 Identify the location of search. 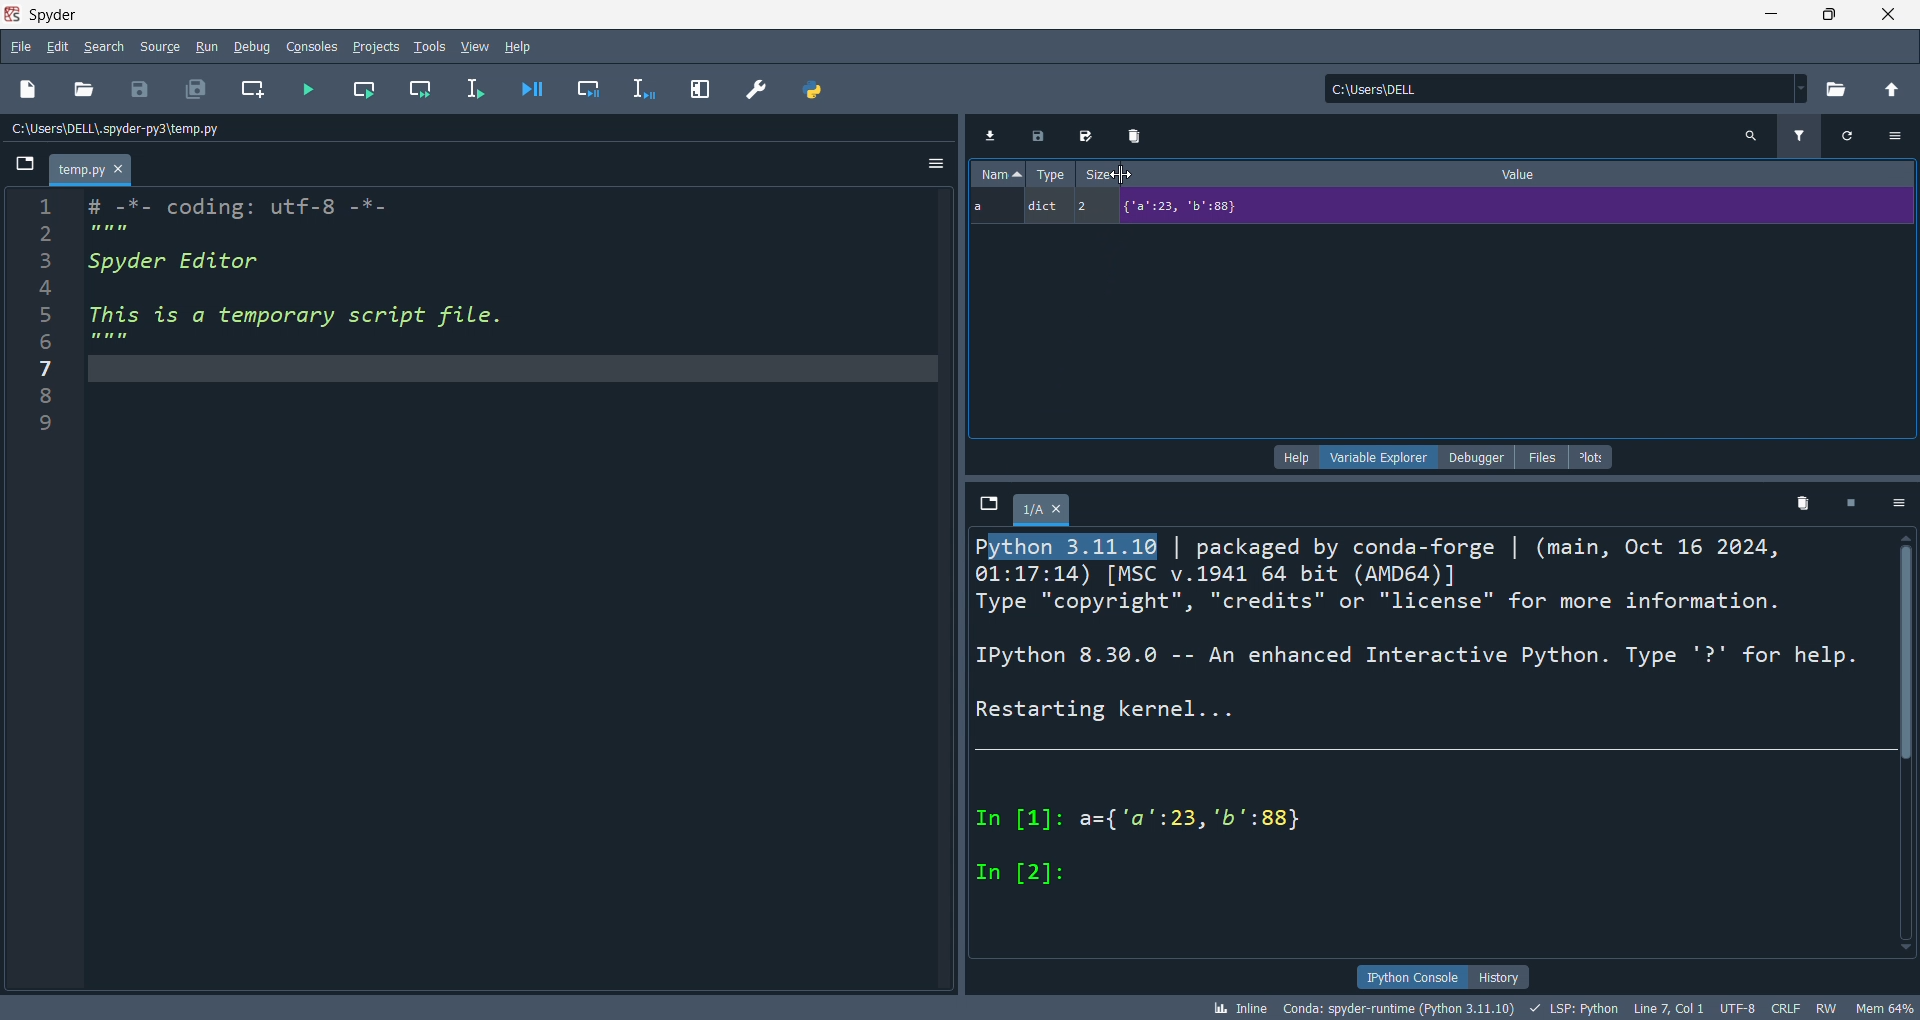
(106, 45).